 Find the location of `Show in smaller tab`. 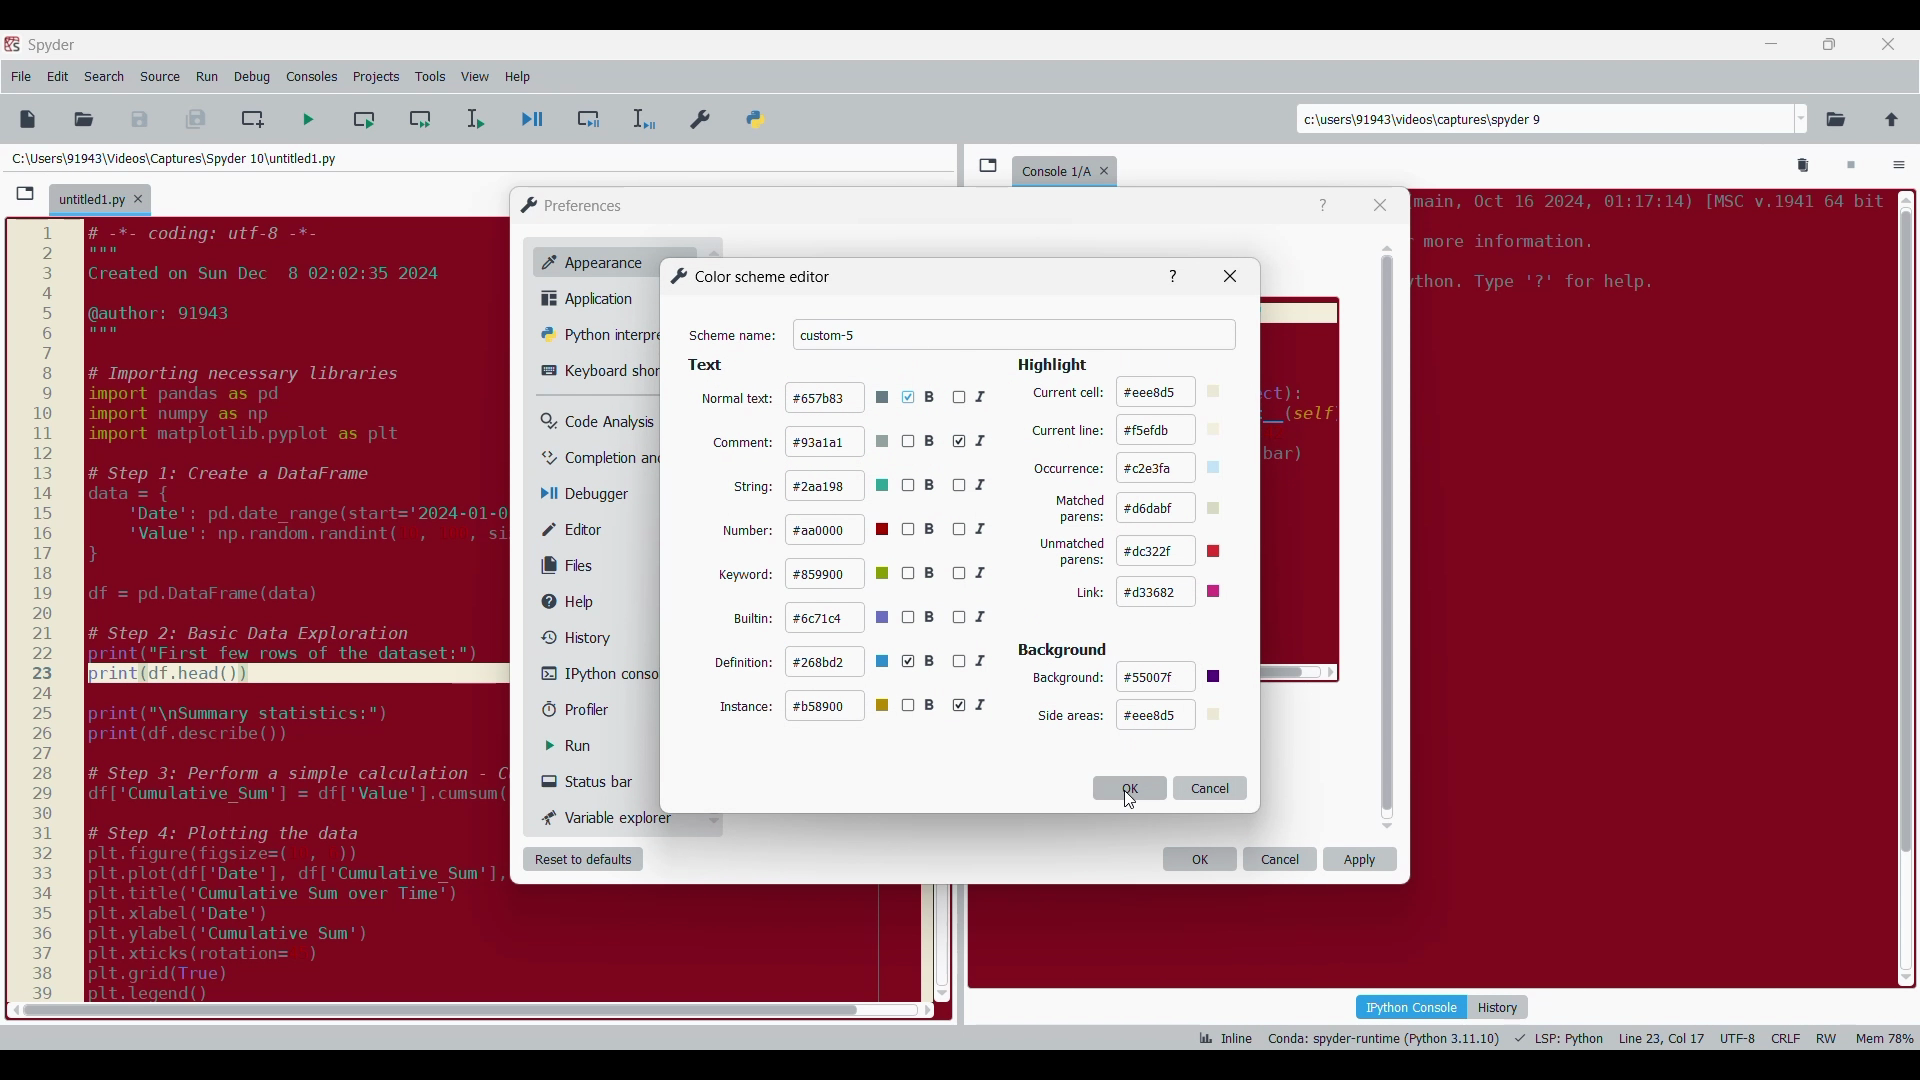

Show in smaller tab is located at coordinates (1829, 44).